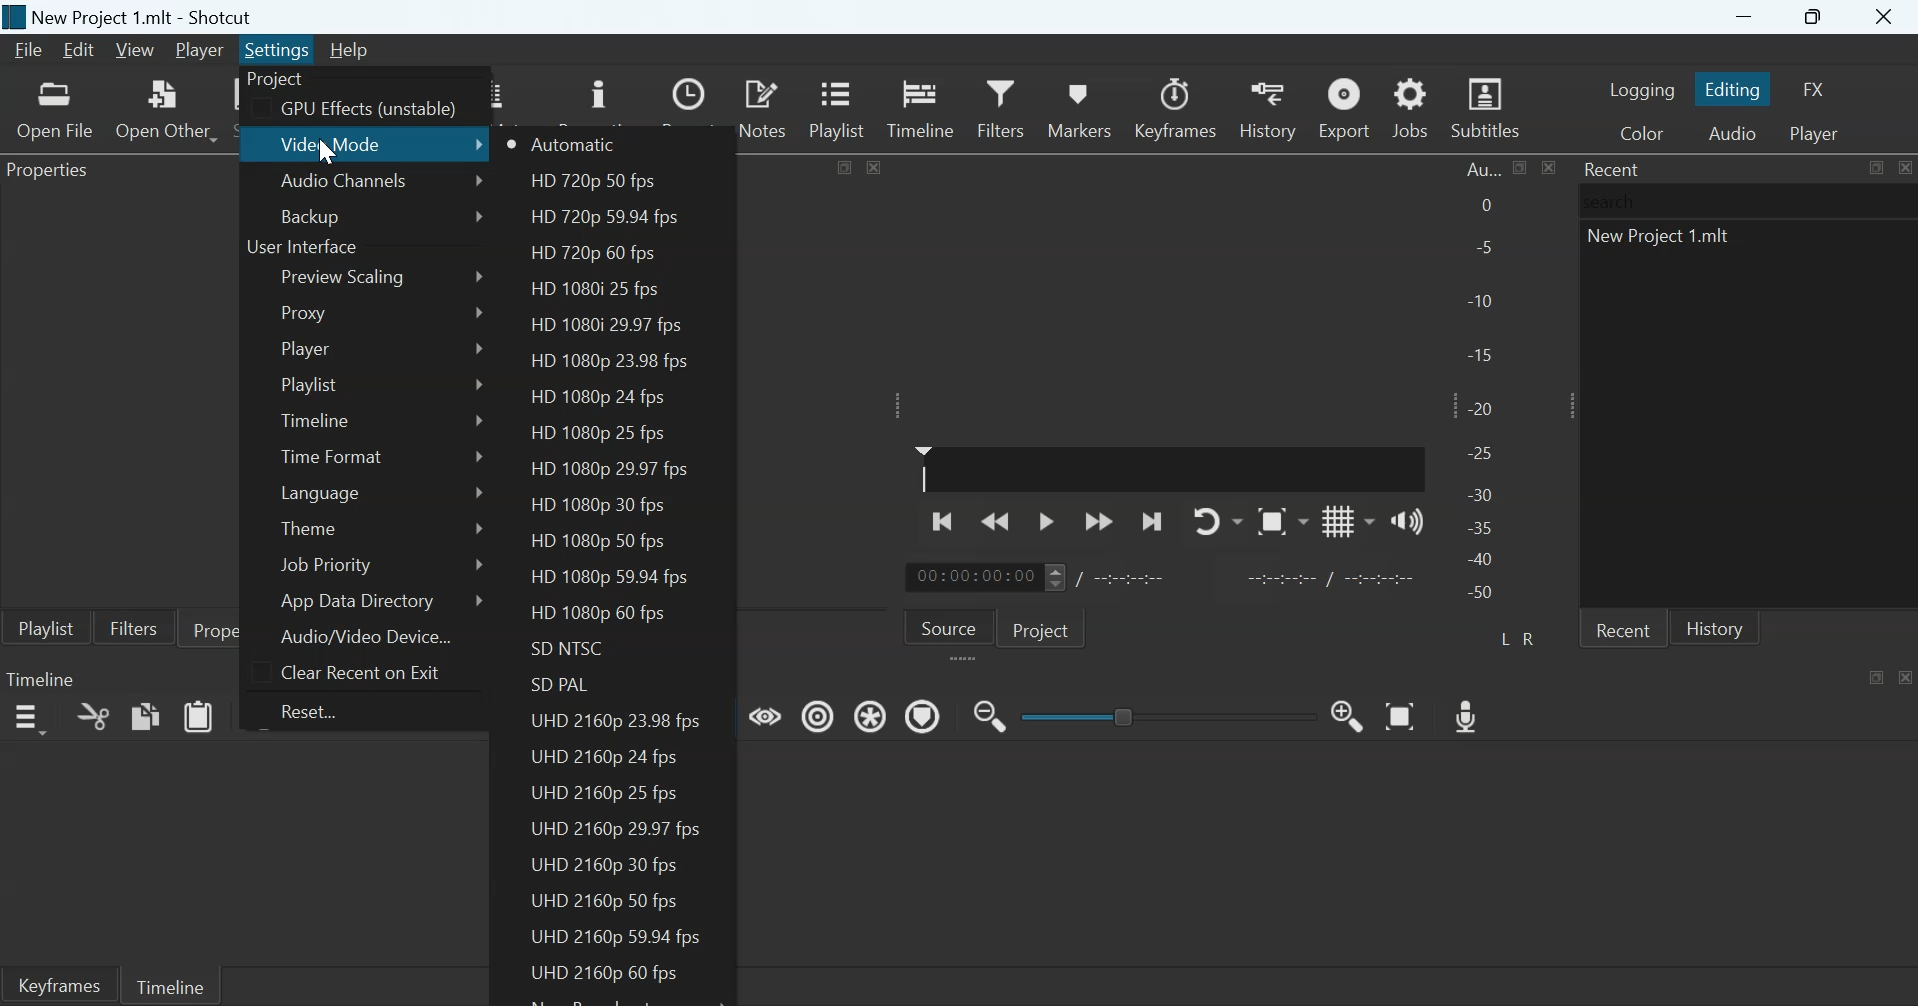 This screenshot has height=1006, width=1918. I want to click on Left, so click(1507, 637).